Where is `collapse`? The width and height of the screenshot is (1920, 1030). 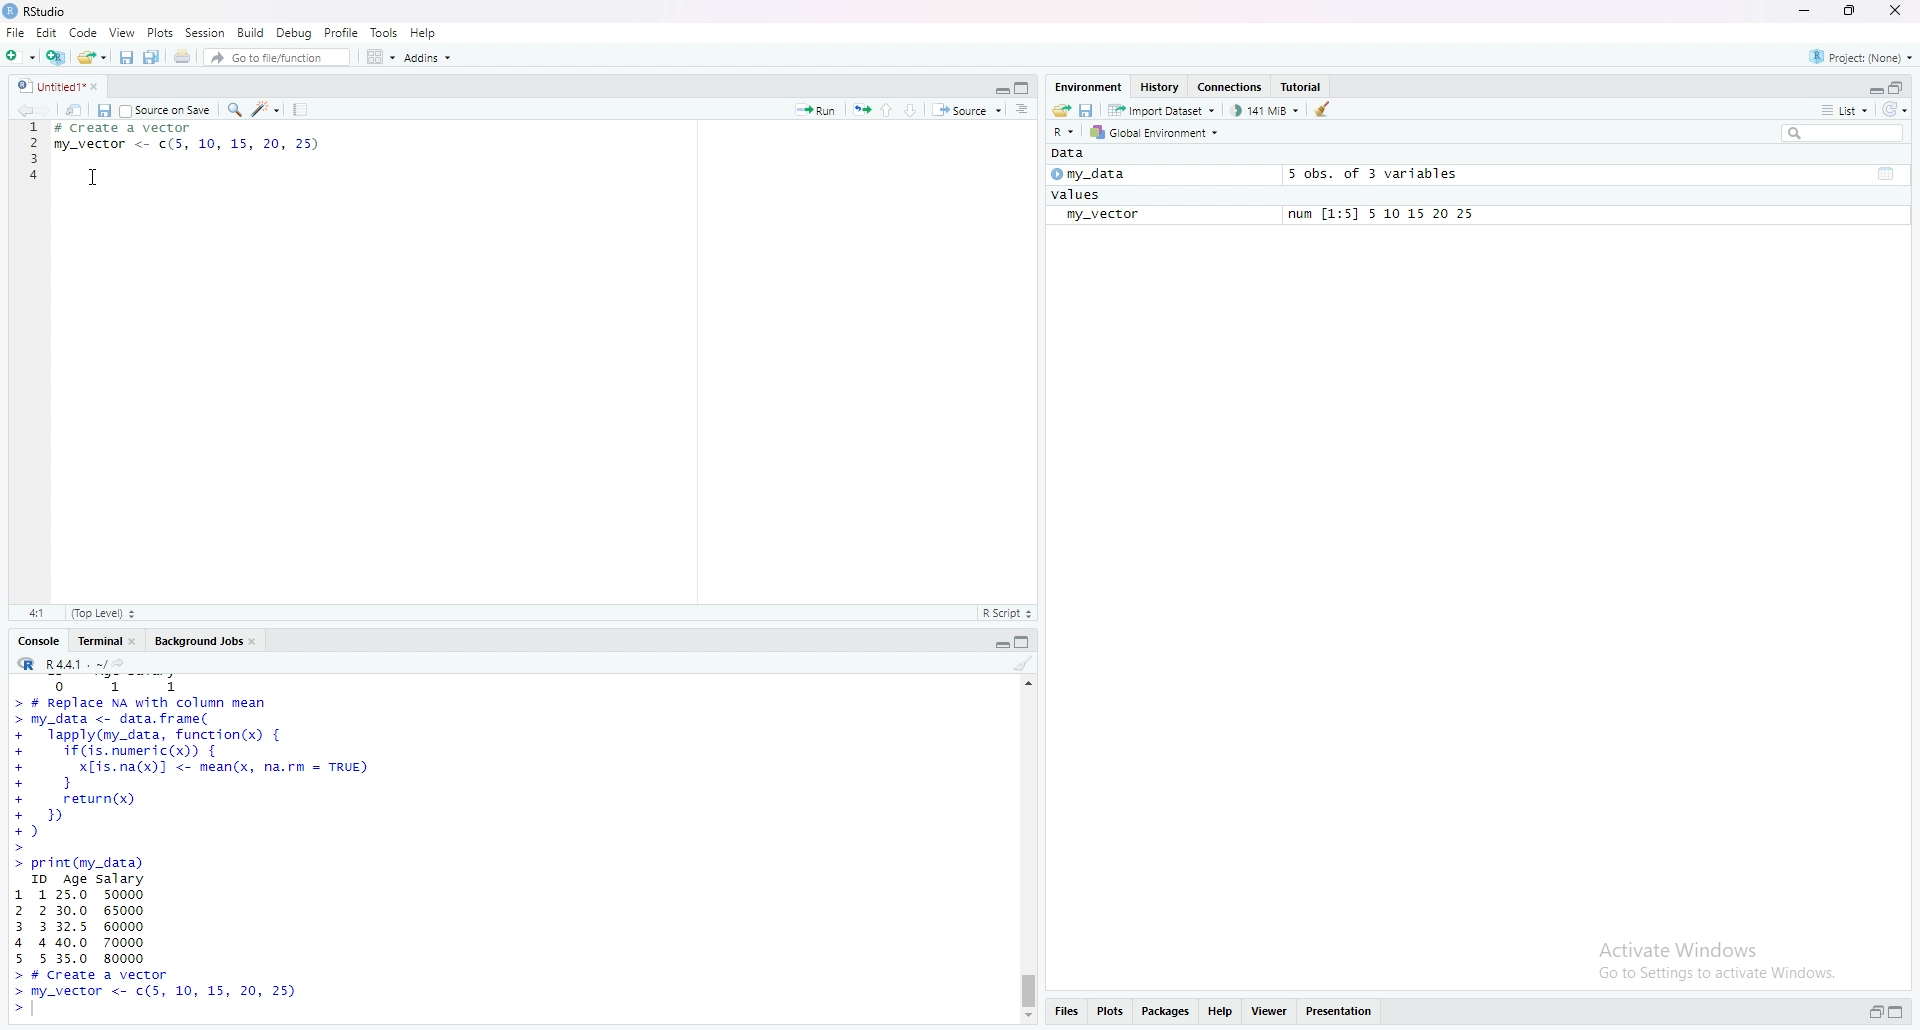 collapse is located at coordinates (1025, 88).